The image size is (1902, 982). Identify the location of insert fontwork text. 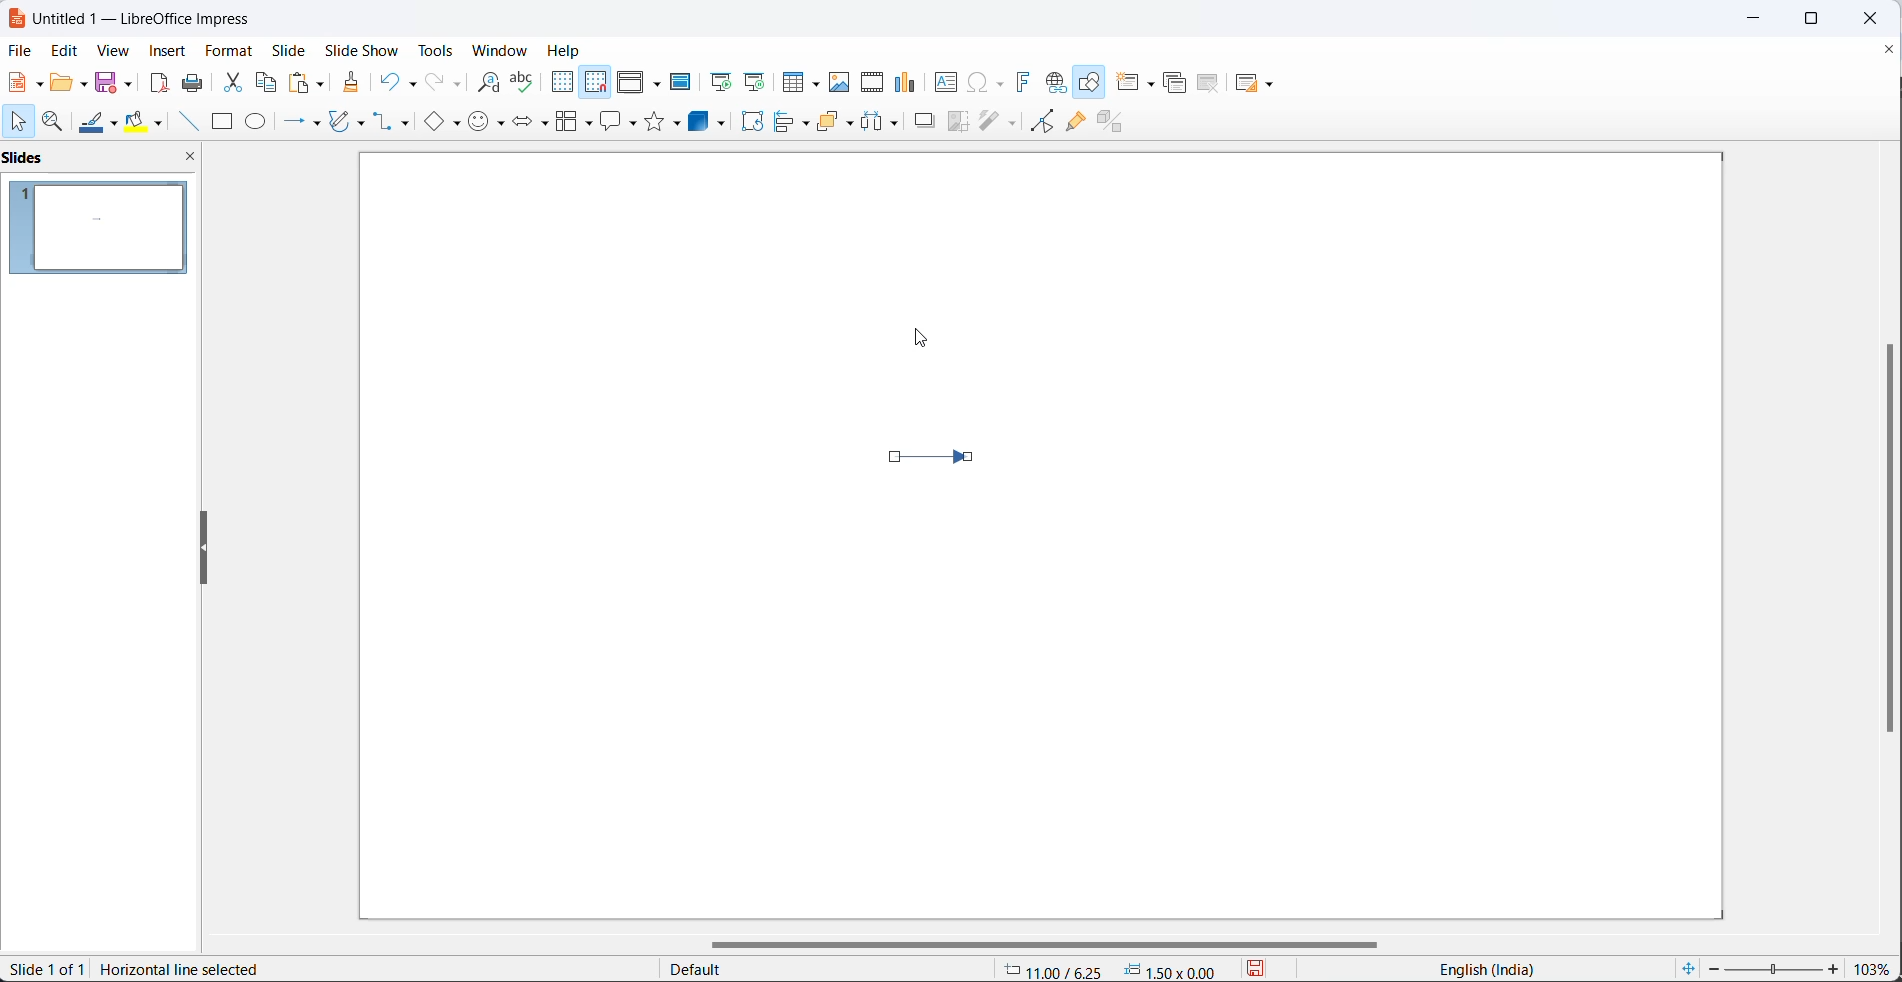
(1022, 82).